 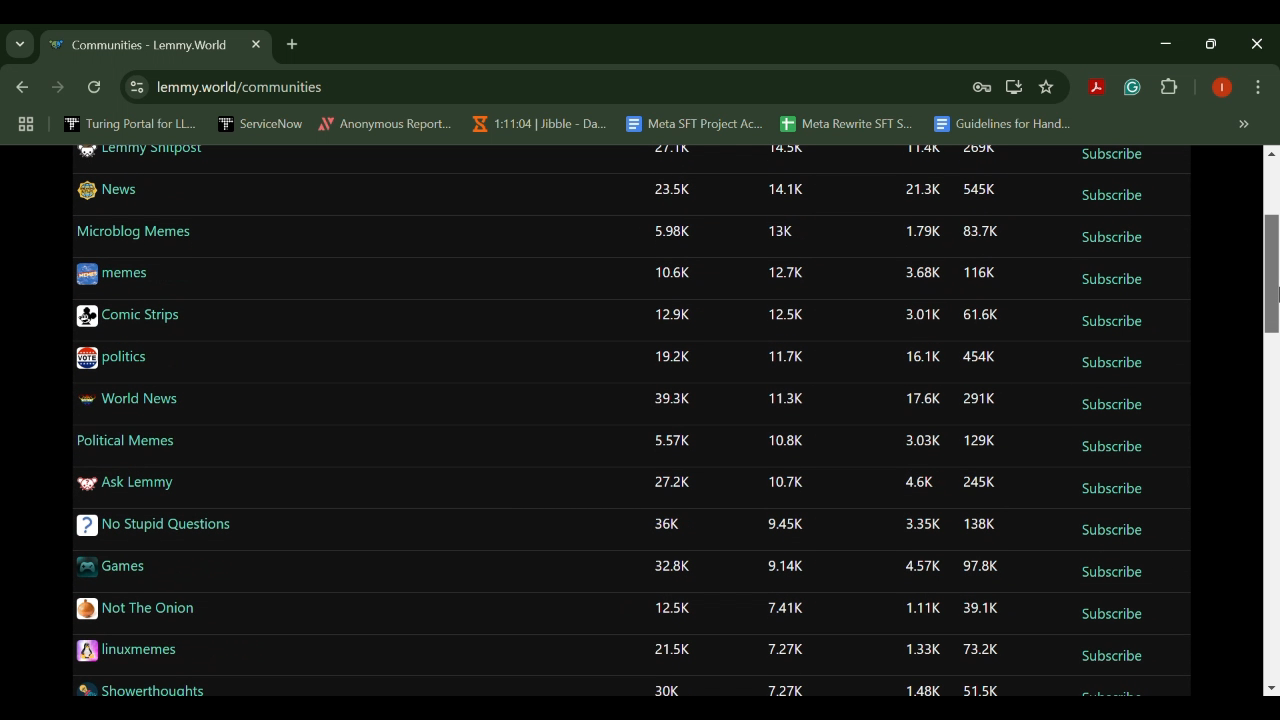 I want to click on 19.2K, so click(x=674, y=355).